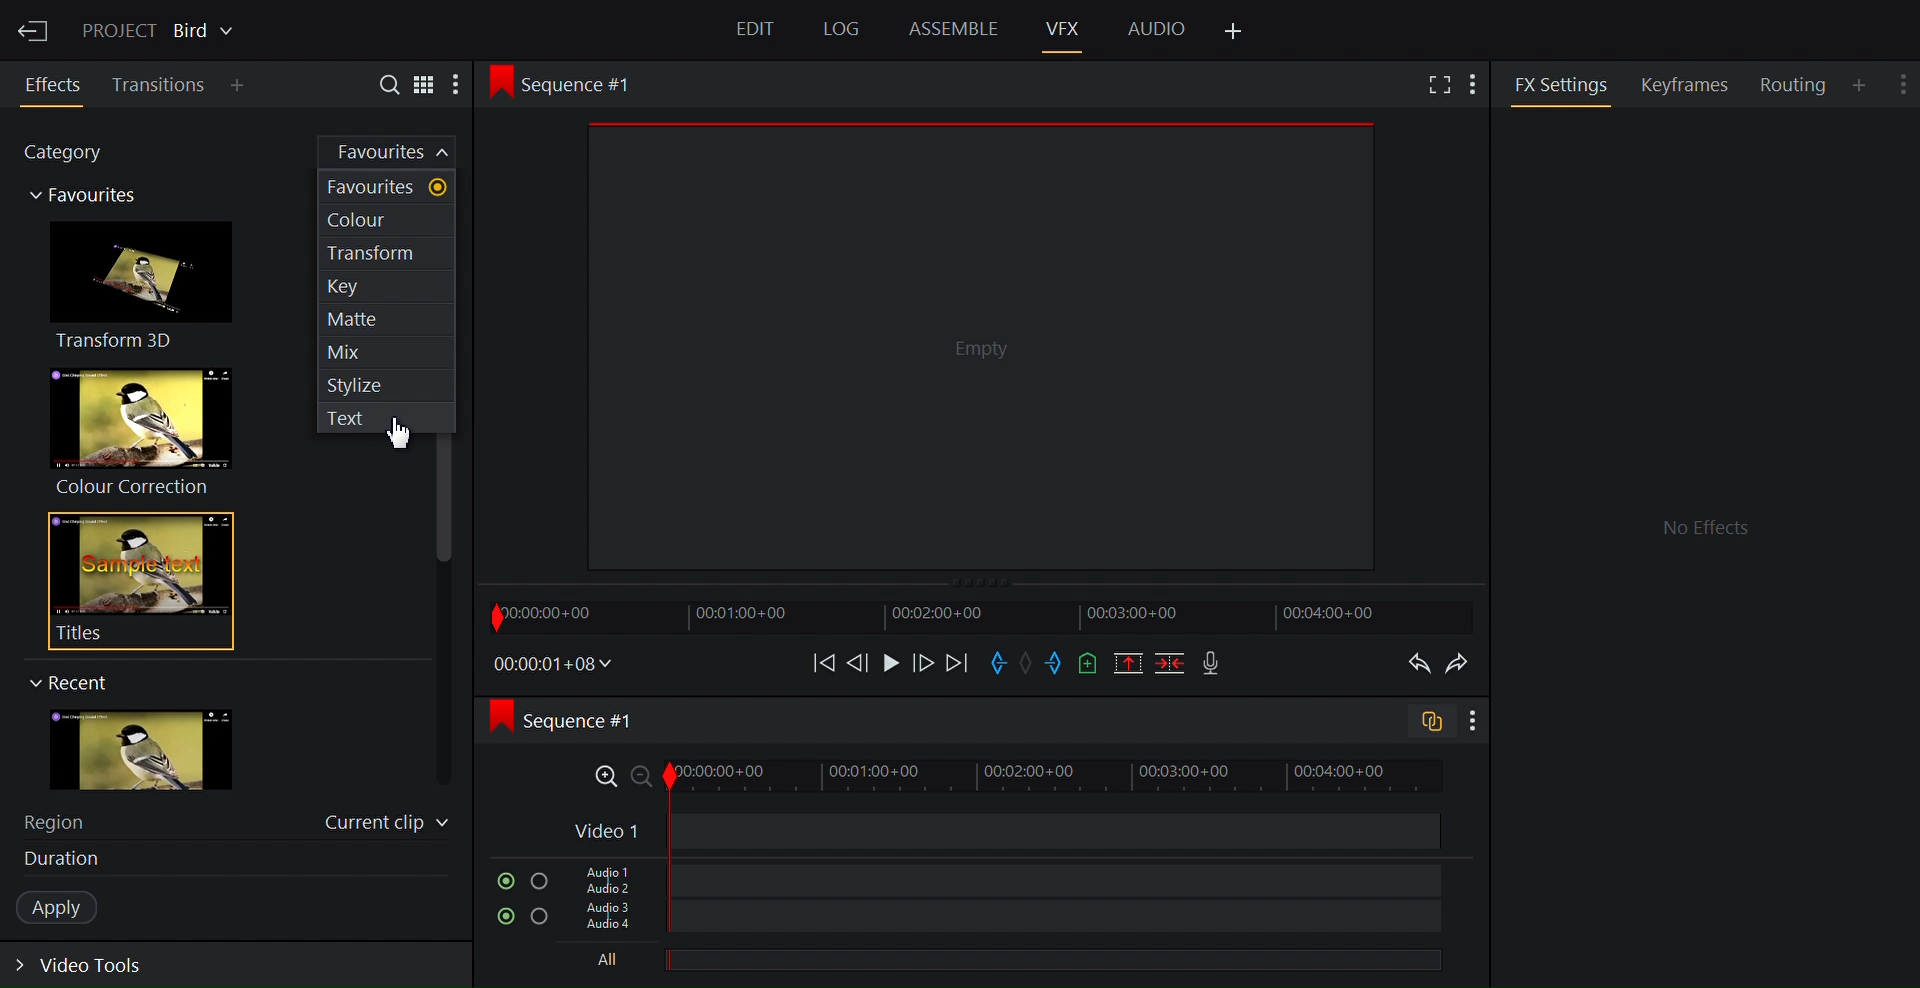  Describe the element at coordinates (383, 419) in the screenshot. I see `Text` at that location.